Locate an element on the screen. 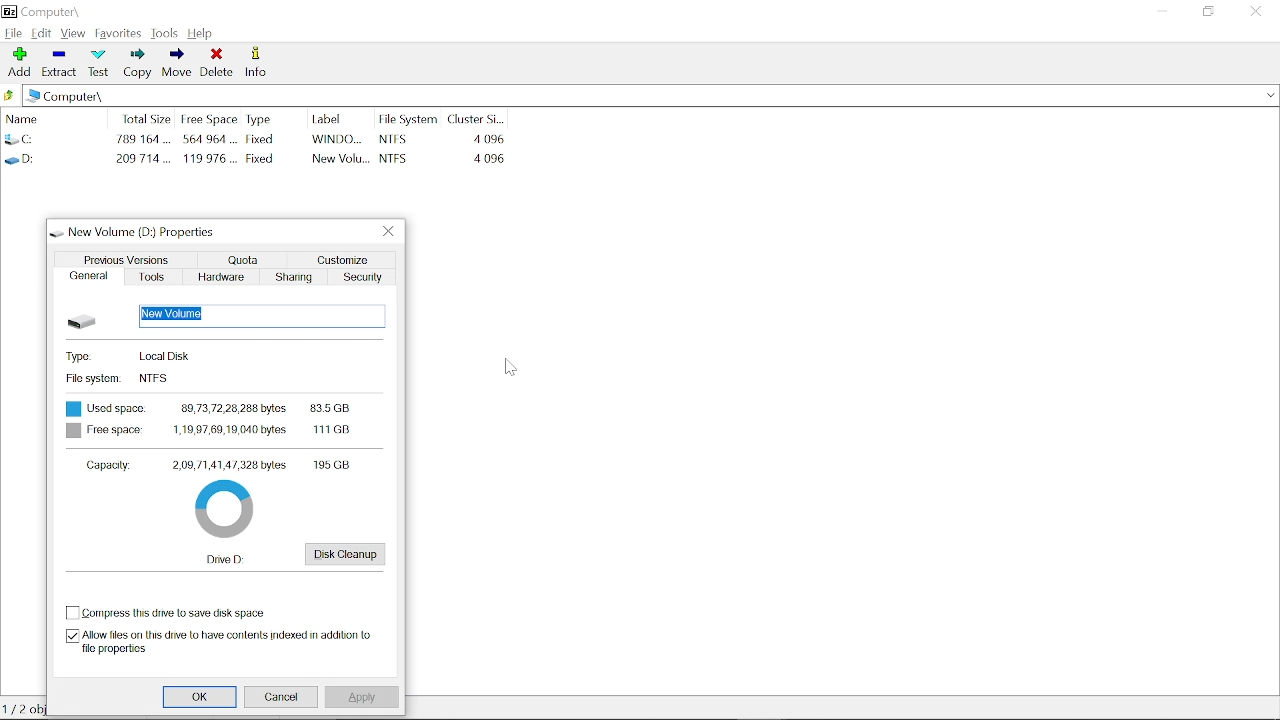  general is located at coordinates (88, 276).